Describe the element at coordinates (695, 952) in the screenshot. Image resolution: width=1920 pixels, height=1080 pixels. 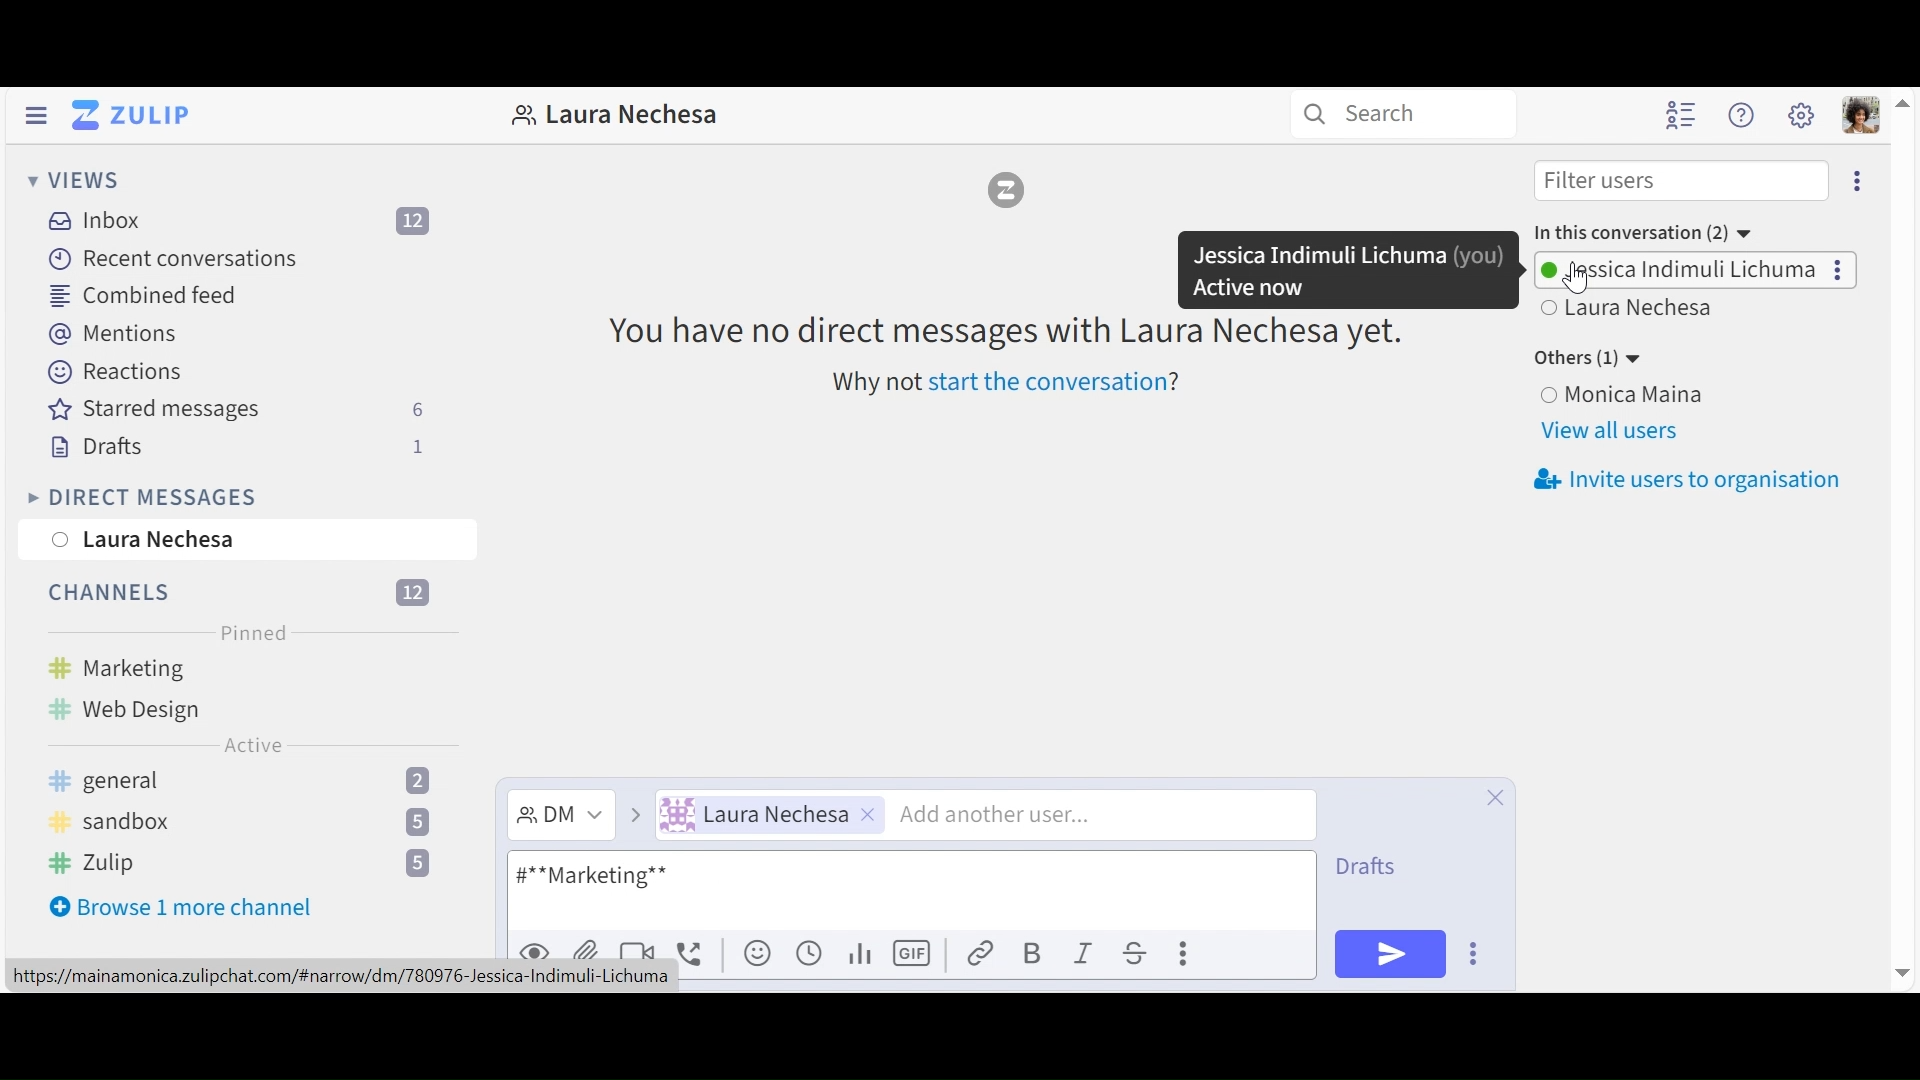
I see `Add Voice call` at that location.